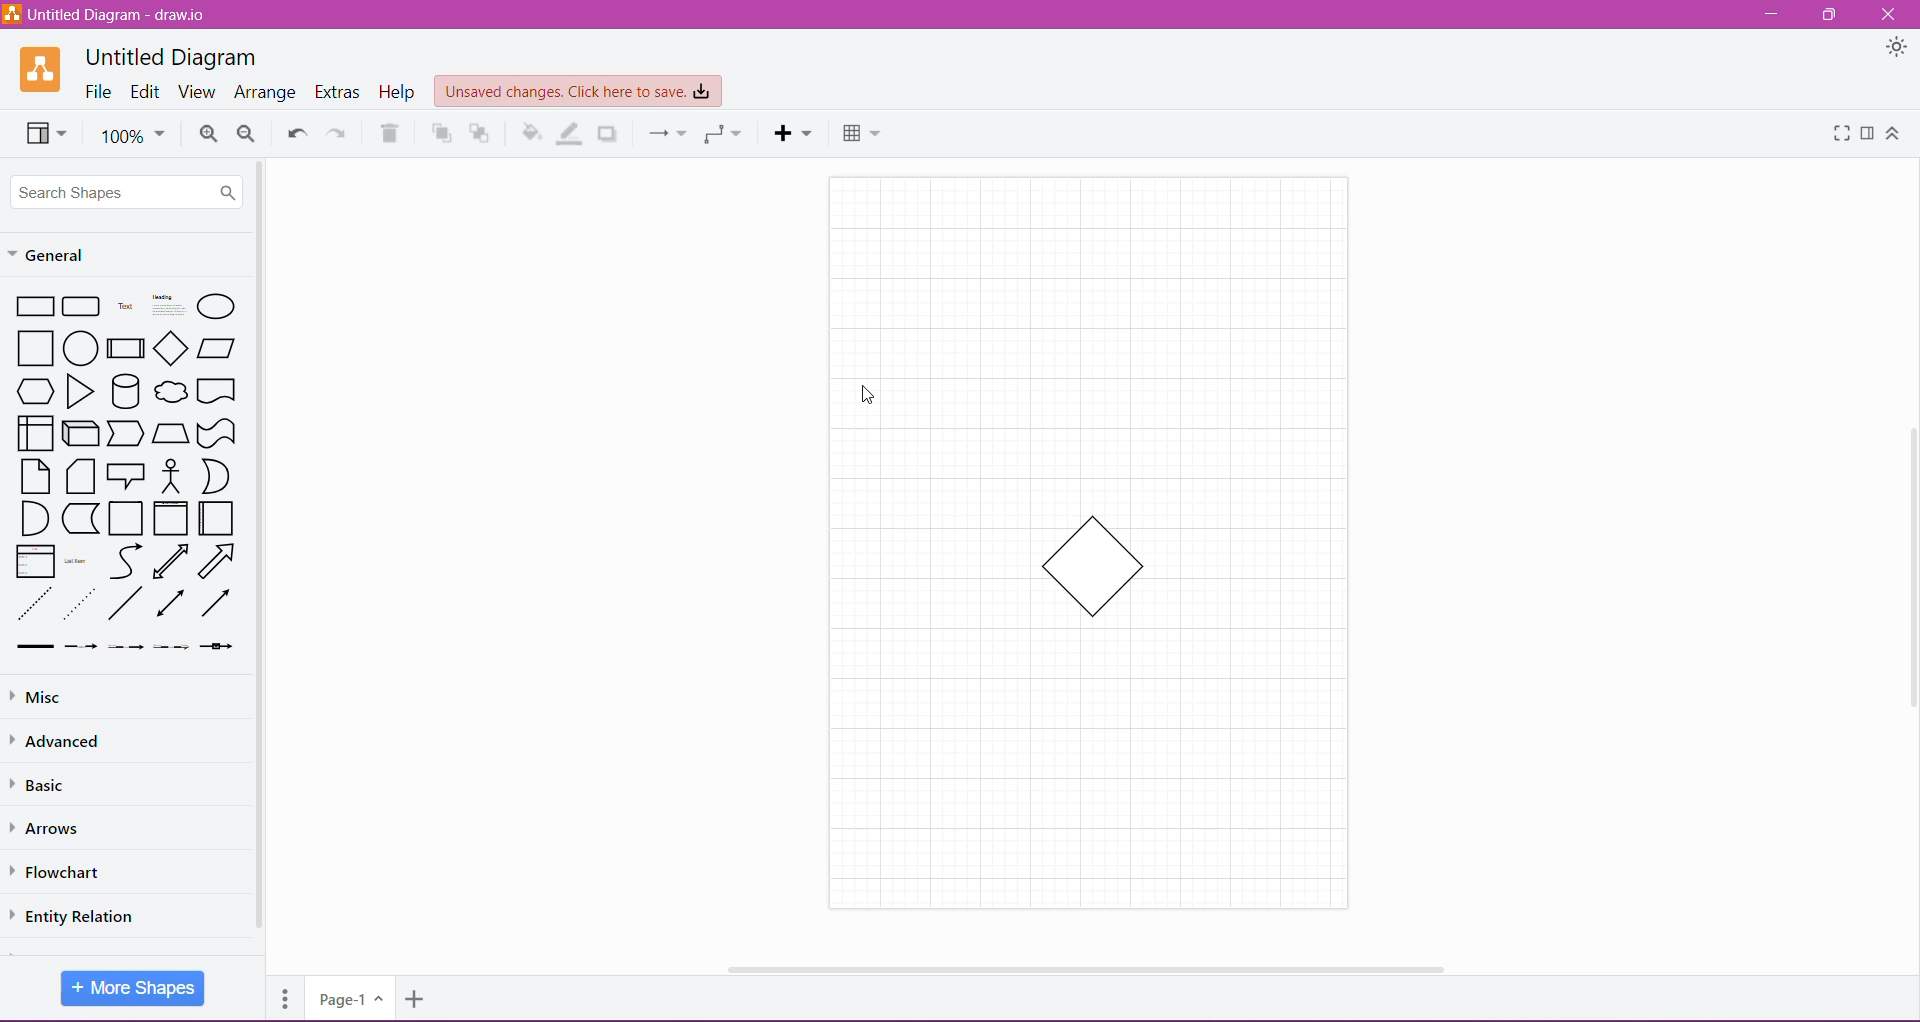  Describe the element at coordinates (337, 92) in the screenshot. I see `Extras` at that location.